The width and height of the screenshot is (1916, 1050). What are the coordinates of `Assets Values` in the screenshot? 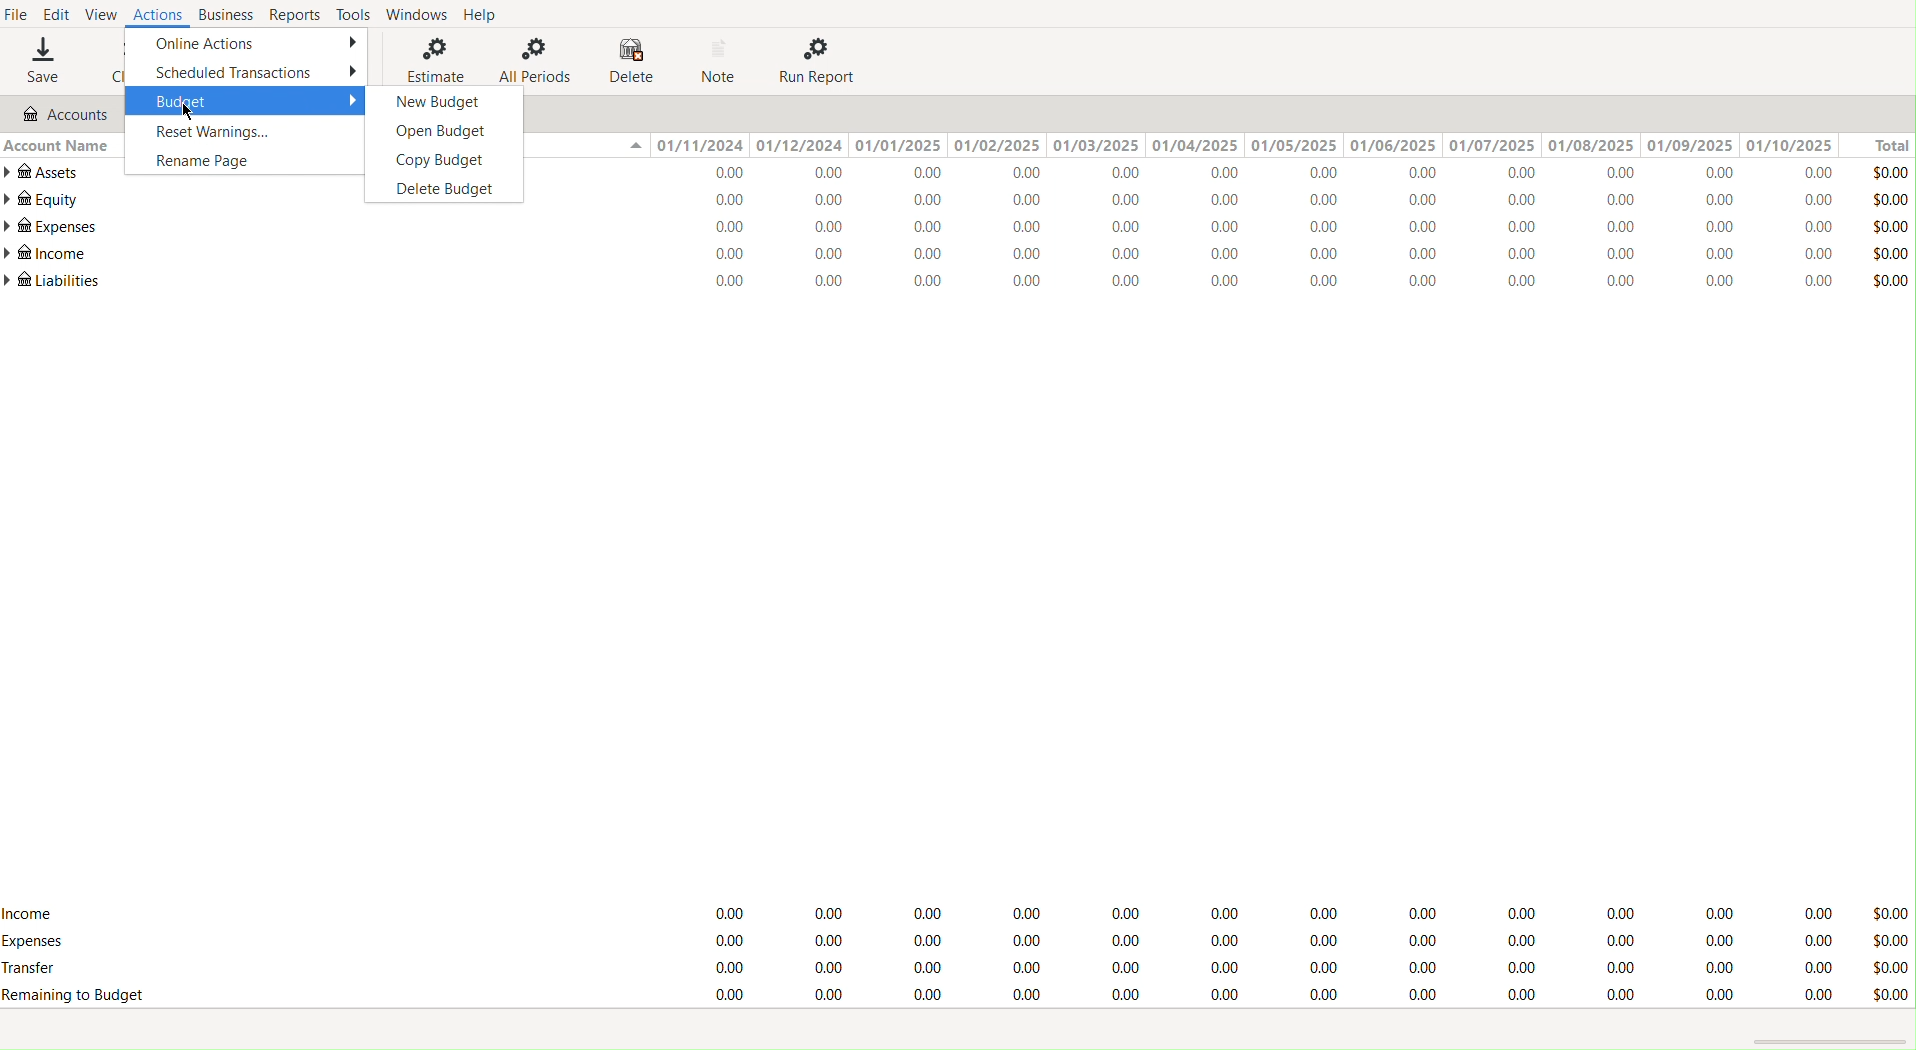 It's located at (1271, 174).